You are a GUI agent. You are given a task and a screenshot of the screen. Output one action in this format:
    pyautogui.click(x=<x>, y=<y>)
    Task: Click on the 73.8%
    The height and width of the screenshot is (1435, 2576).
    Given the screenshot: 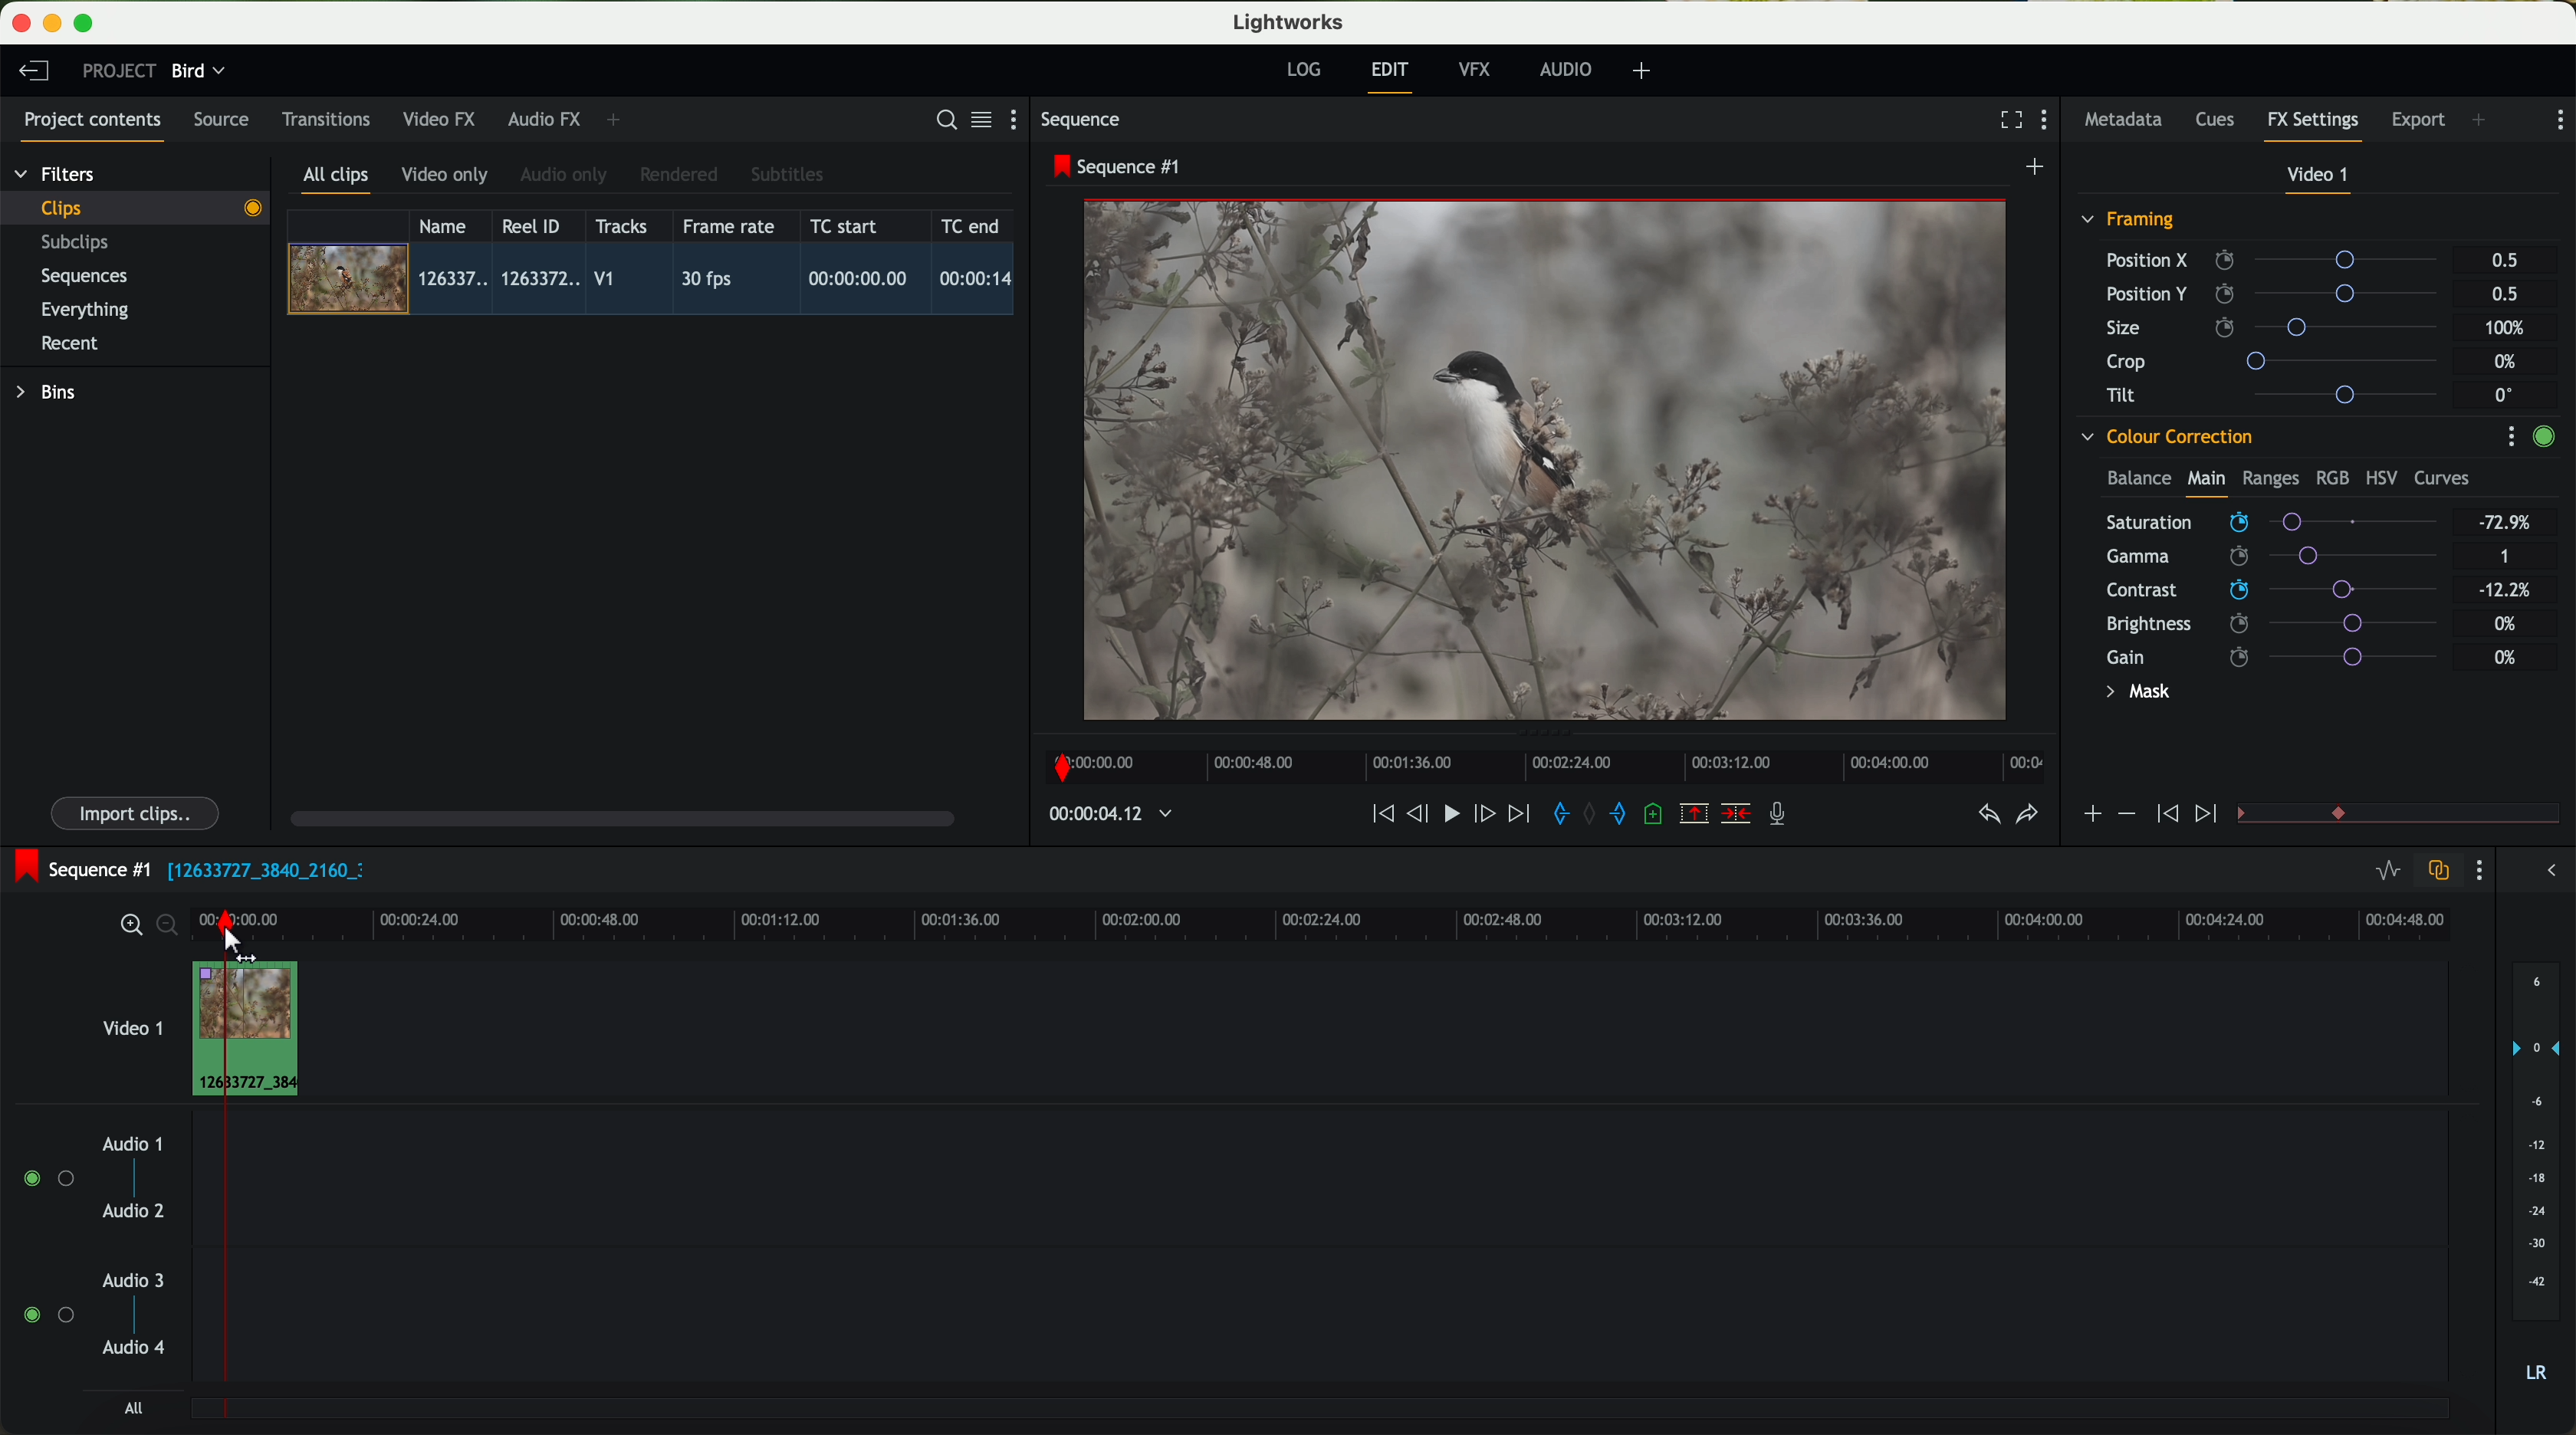 What is the action you would take?
    pyautogui.click(x=2506, y=523)
    